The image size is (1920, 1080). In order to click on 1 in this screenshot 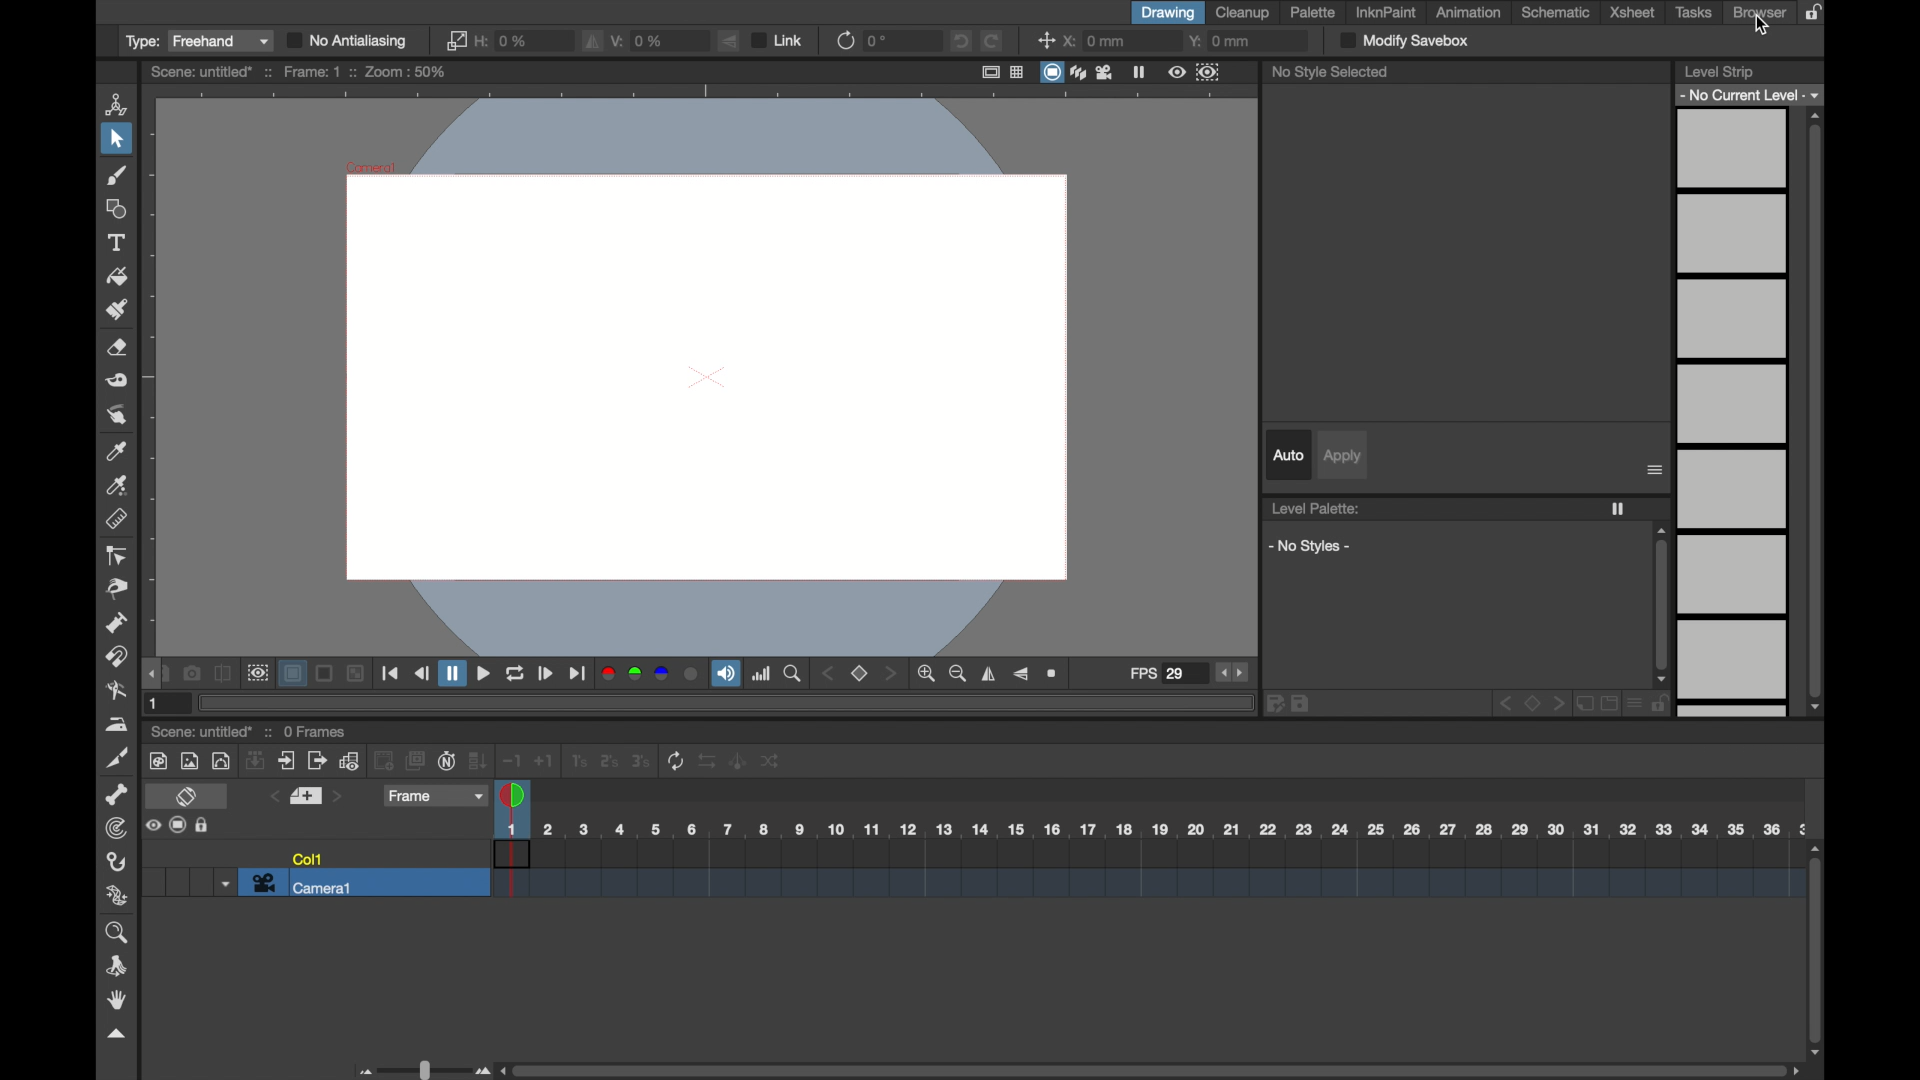, I will do `click(156, 704)`.